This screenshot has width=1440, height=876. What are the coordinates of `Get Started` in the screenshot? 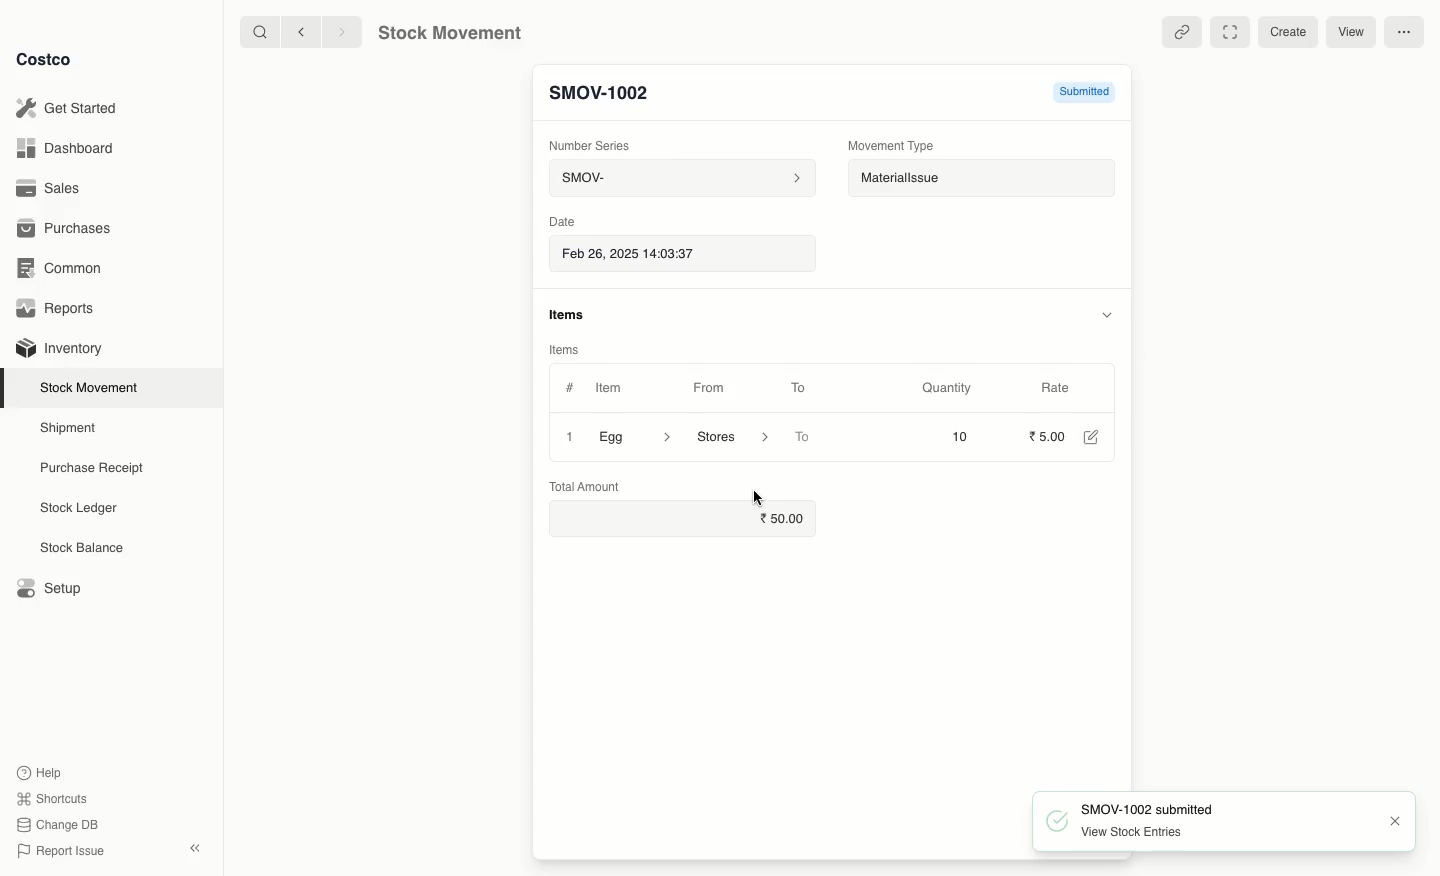 It's located at (71, 107).